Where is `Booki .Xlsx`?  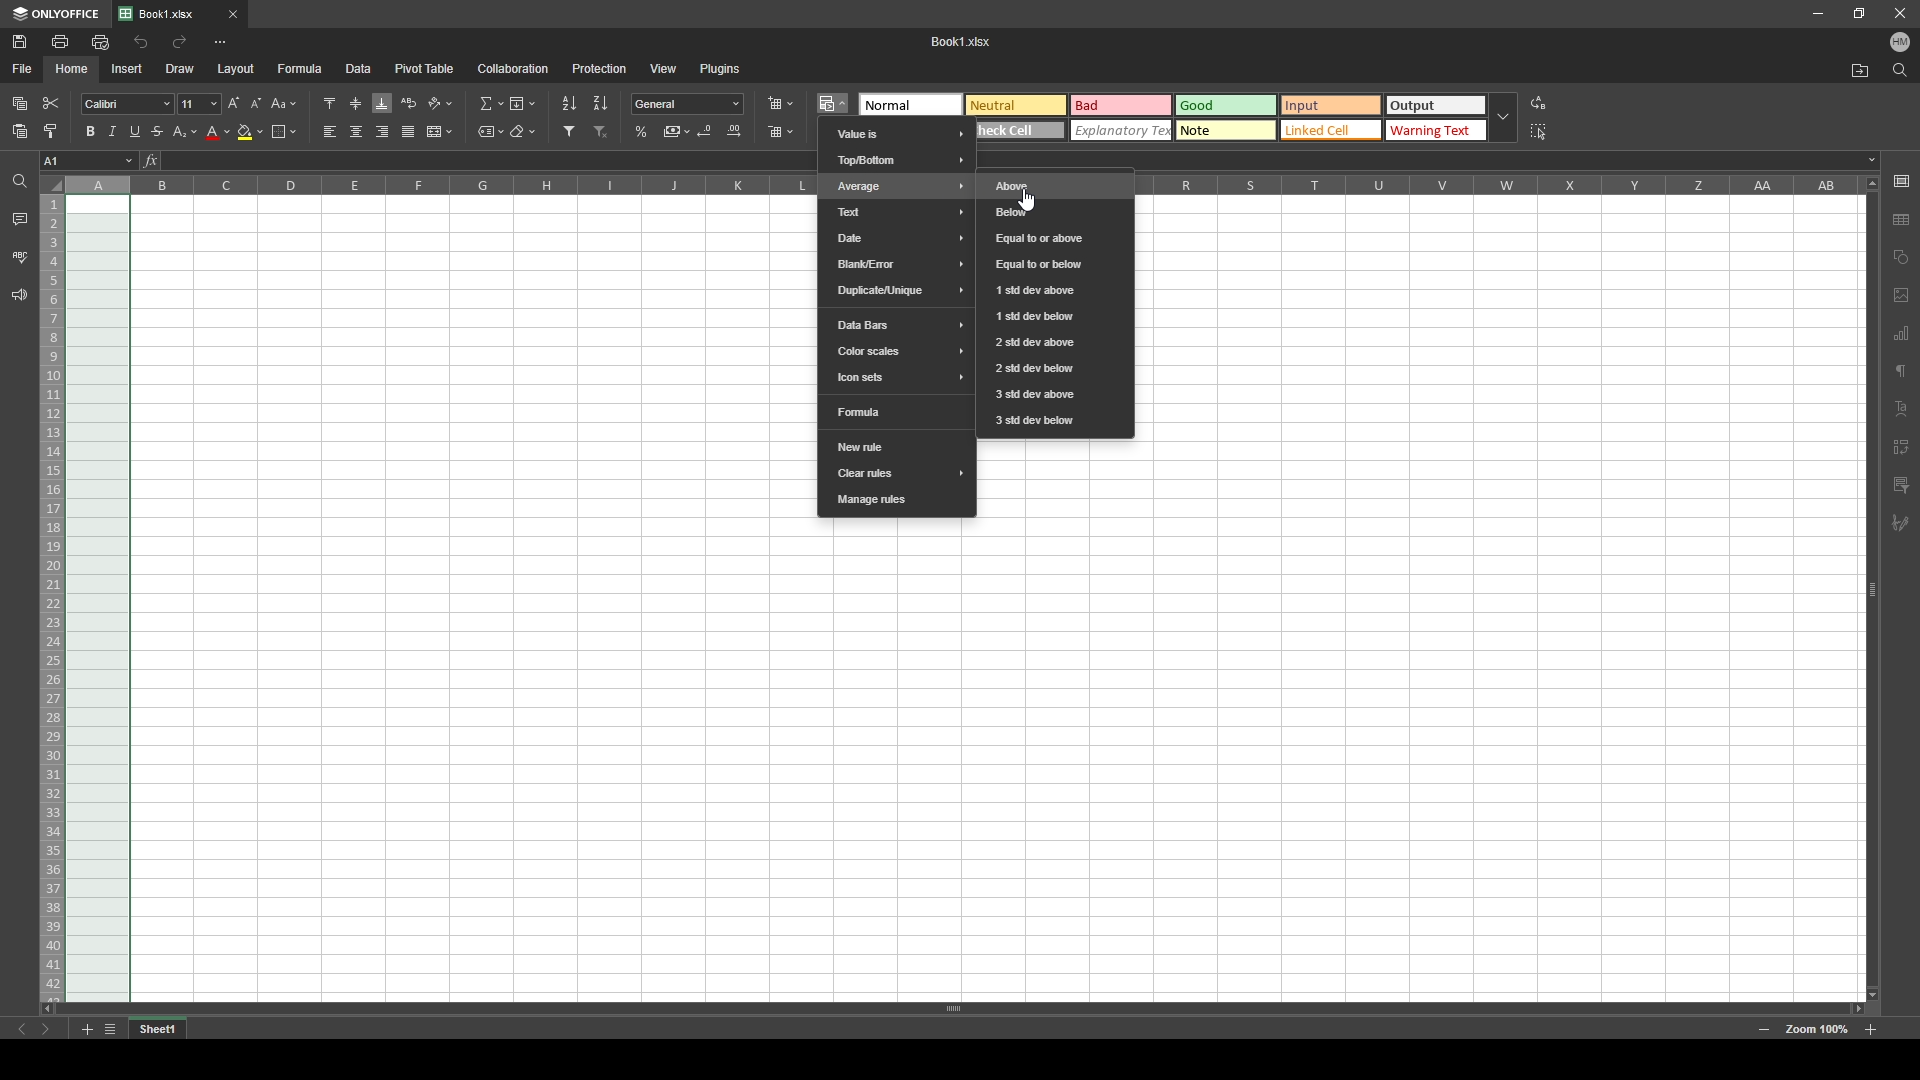
Booki .Xlsx is located at coordinates (962, 41).